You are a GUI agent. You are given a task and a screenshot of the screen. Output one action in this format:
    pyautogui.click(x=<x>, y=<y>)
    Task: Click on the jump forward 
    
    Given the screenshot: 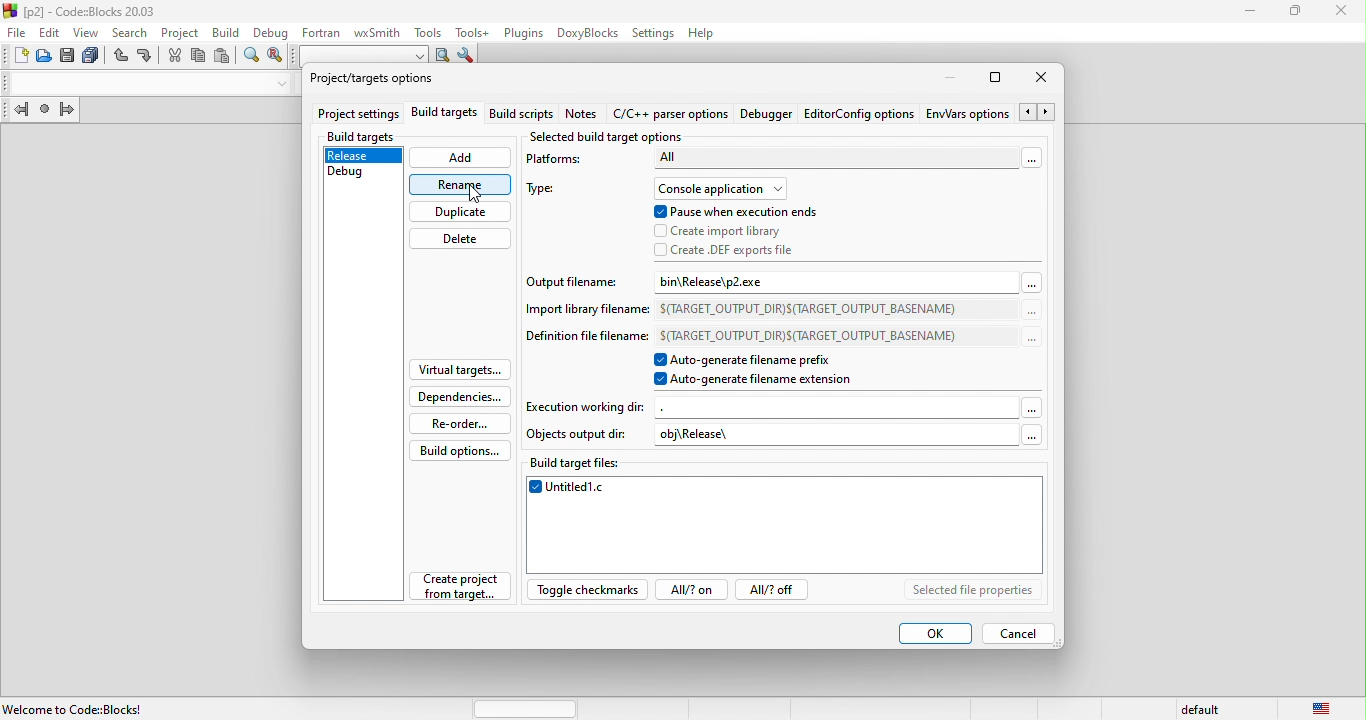 What is the action you would take?
    pyautogui.click(x=67, y=111)
    